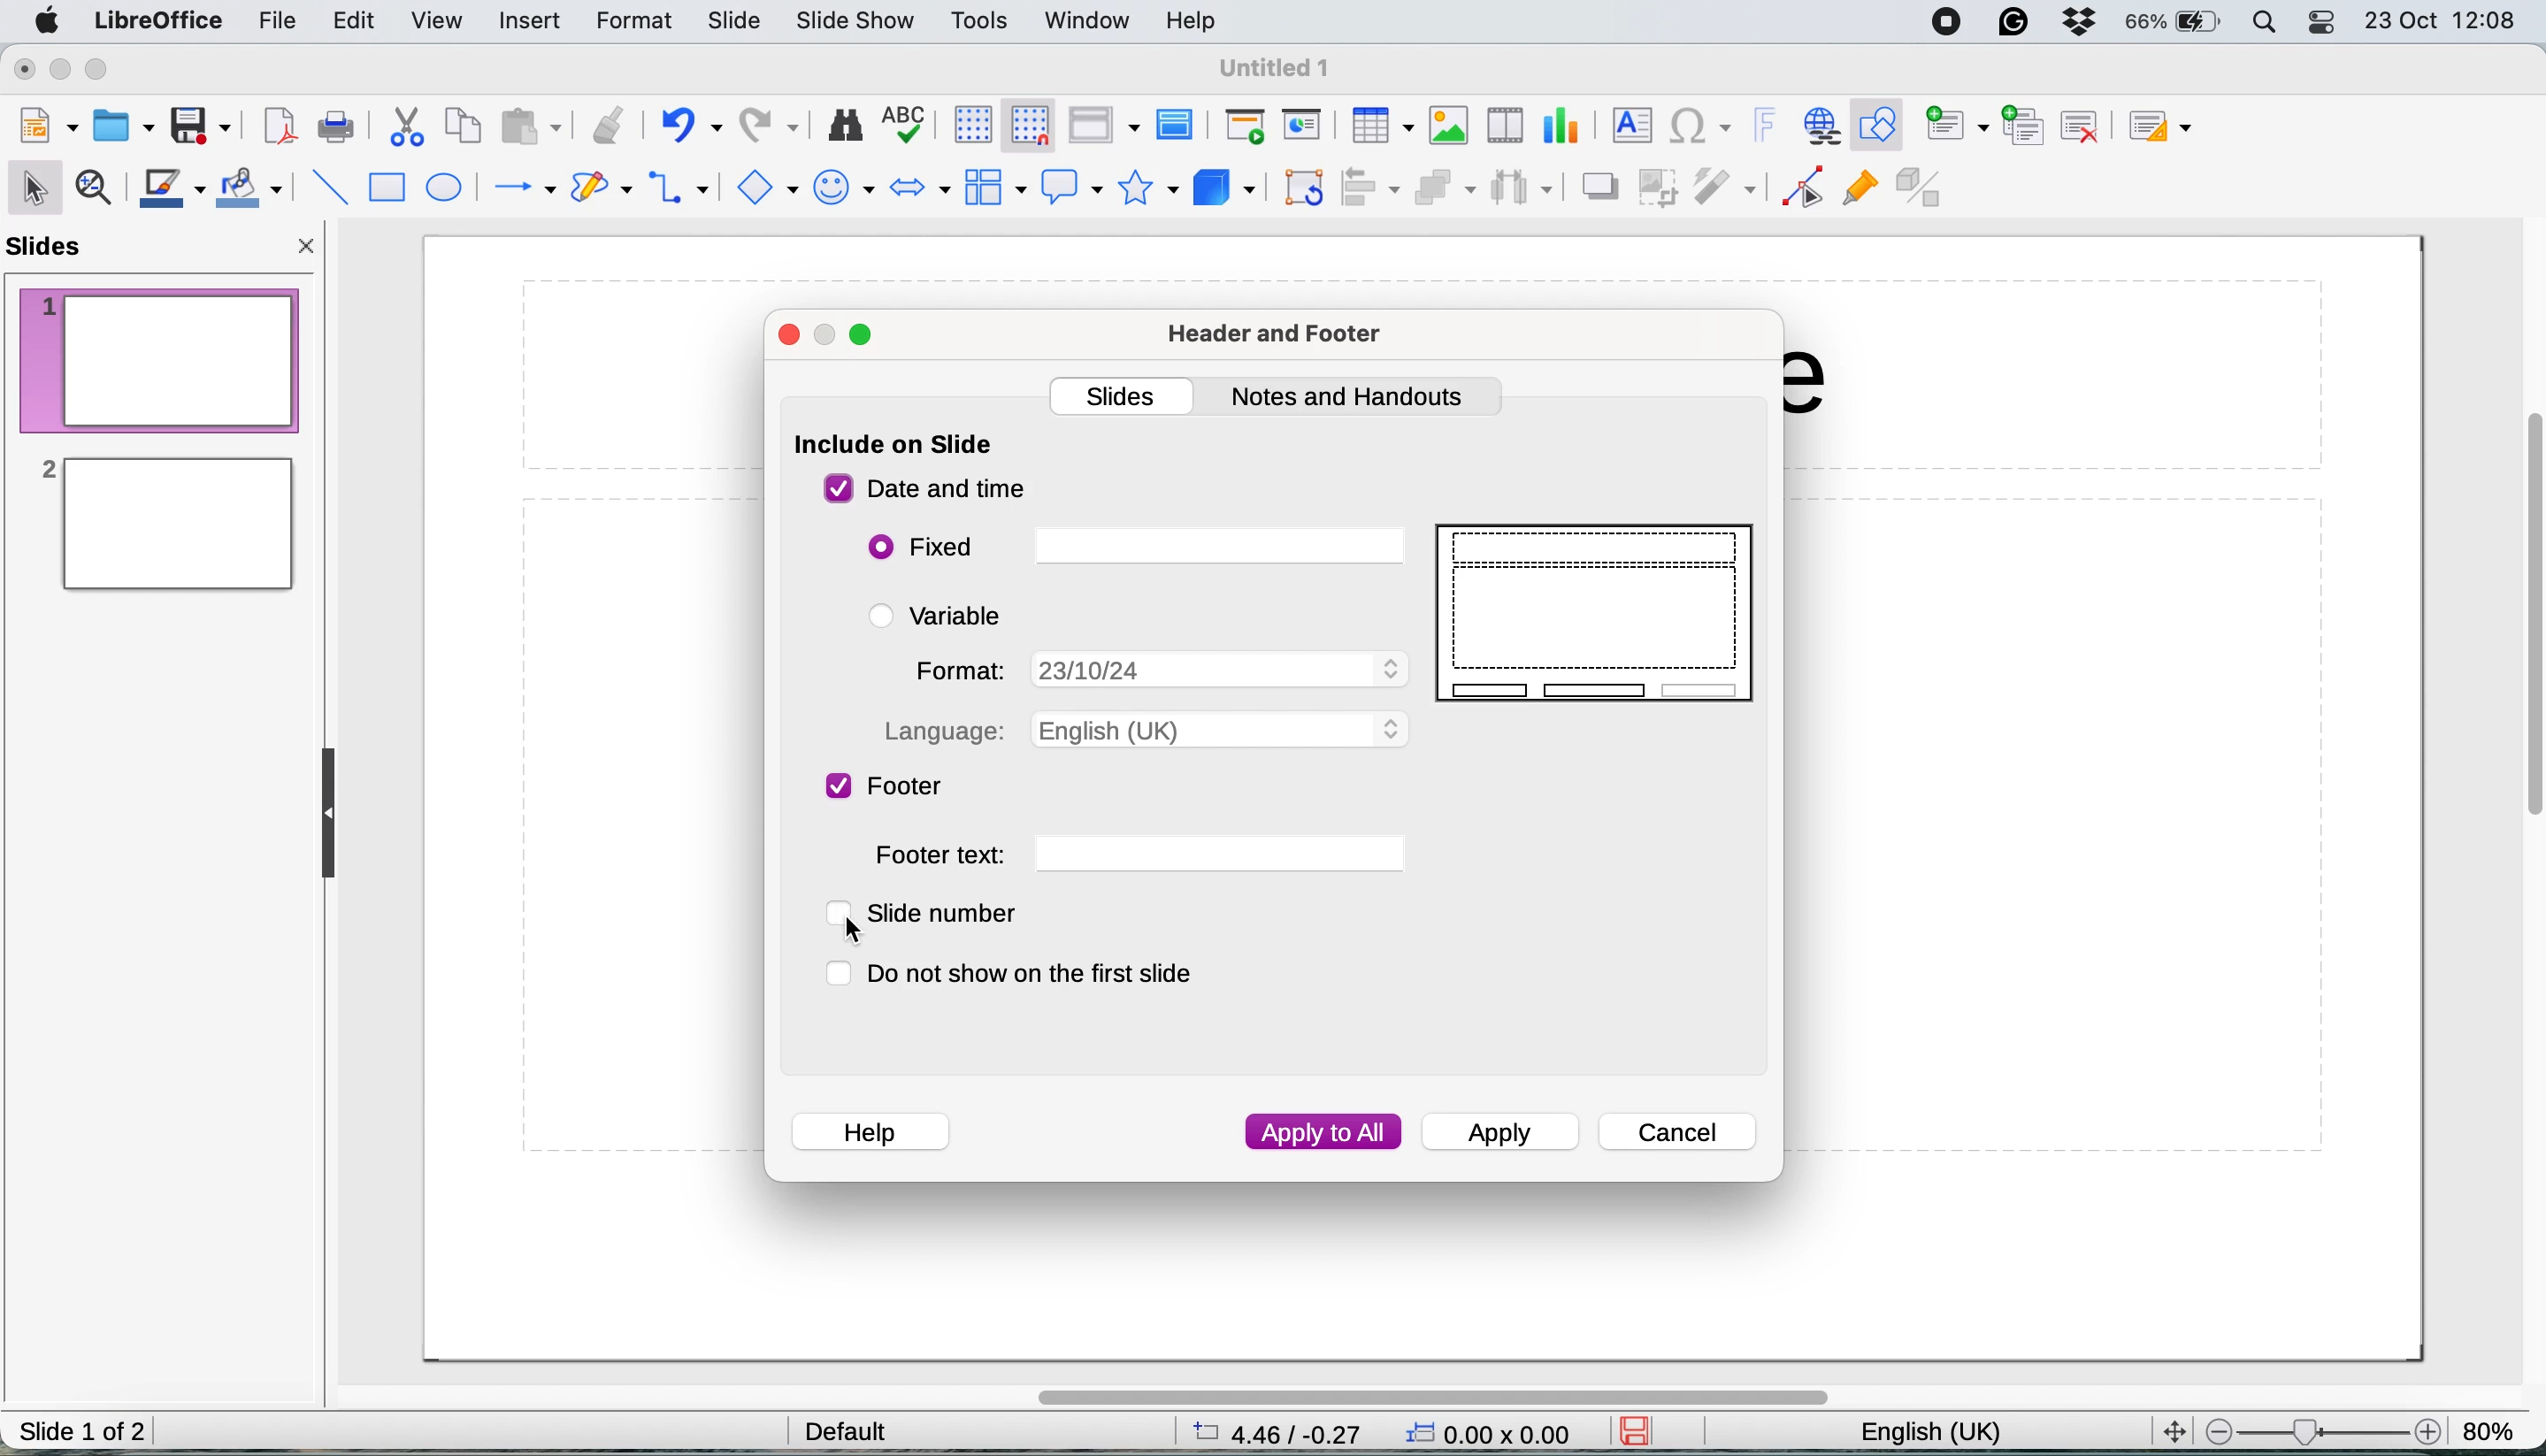 This screenshot has width=2546, height=1456. What do you see at coordinates (309, 251) in the screenshot?
I see `close` at bounding box center [309, 251].